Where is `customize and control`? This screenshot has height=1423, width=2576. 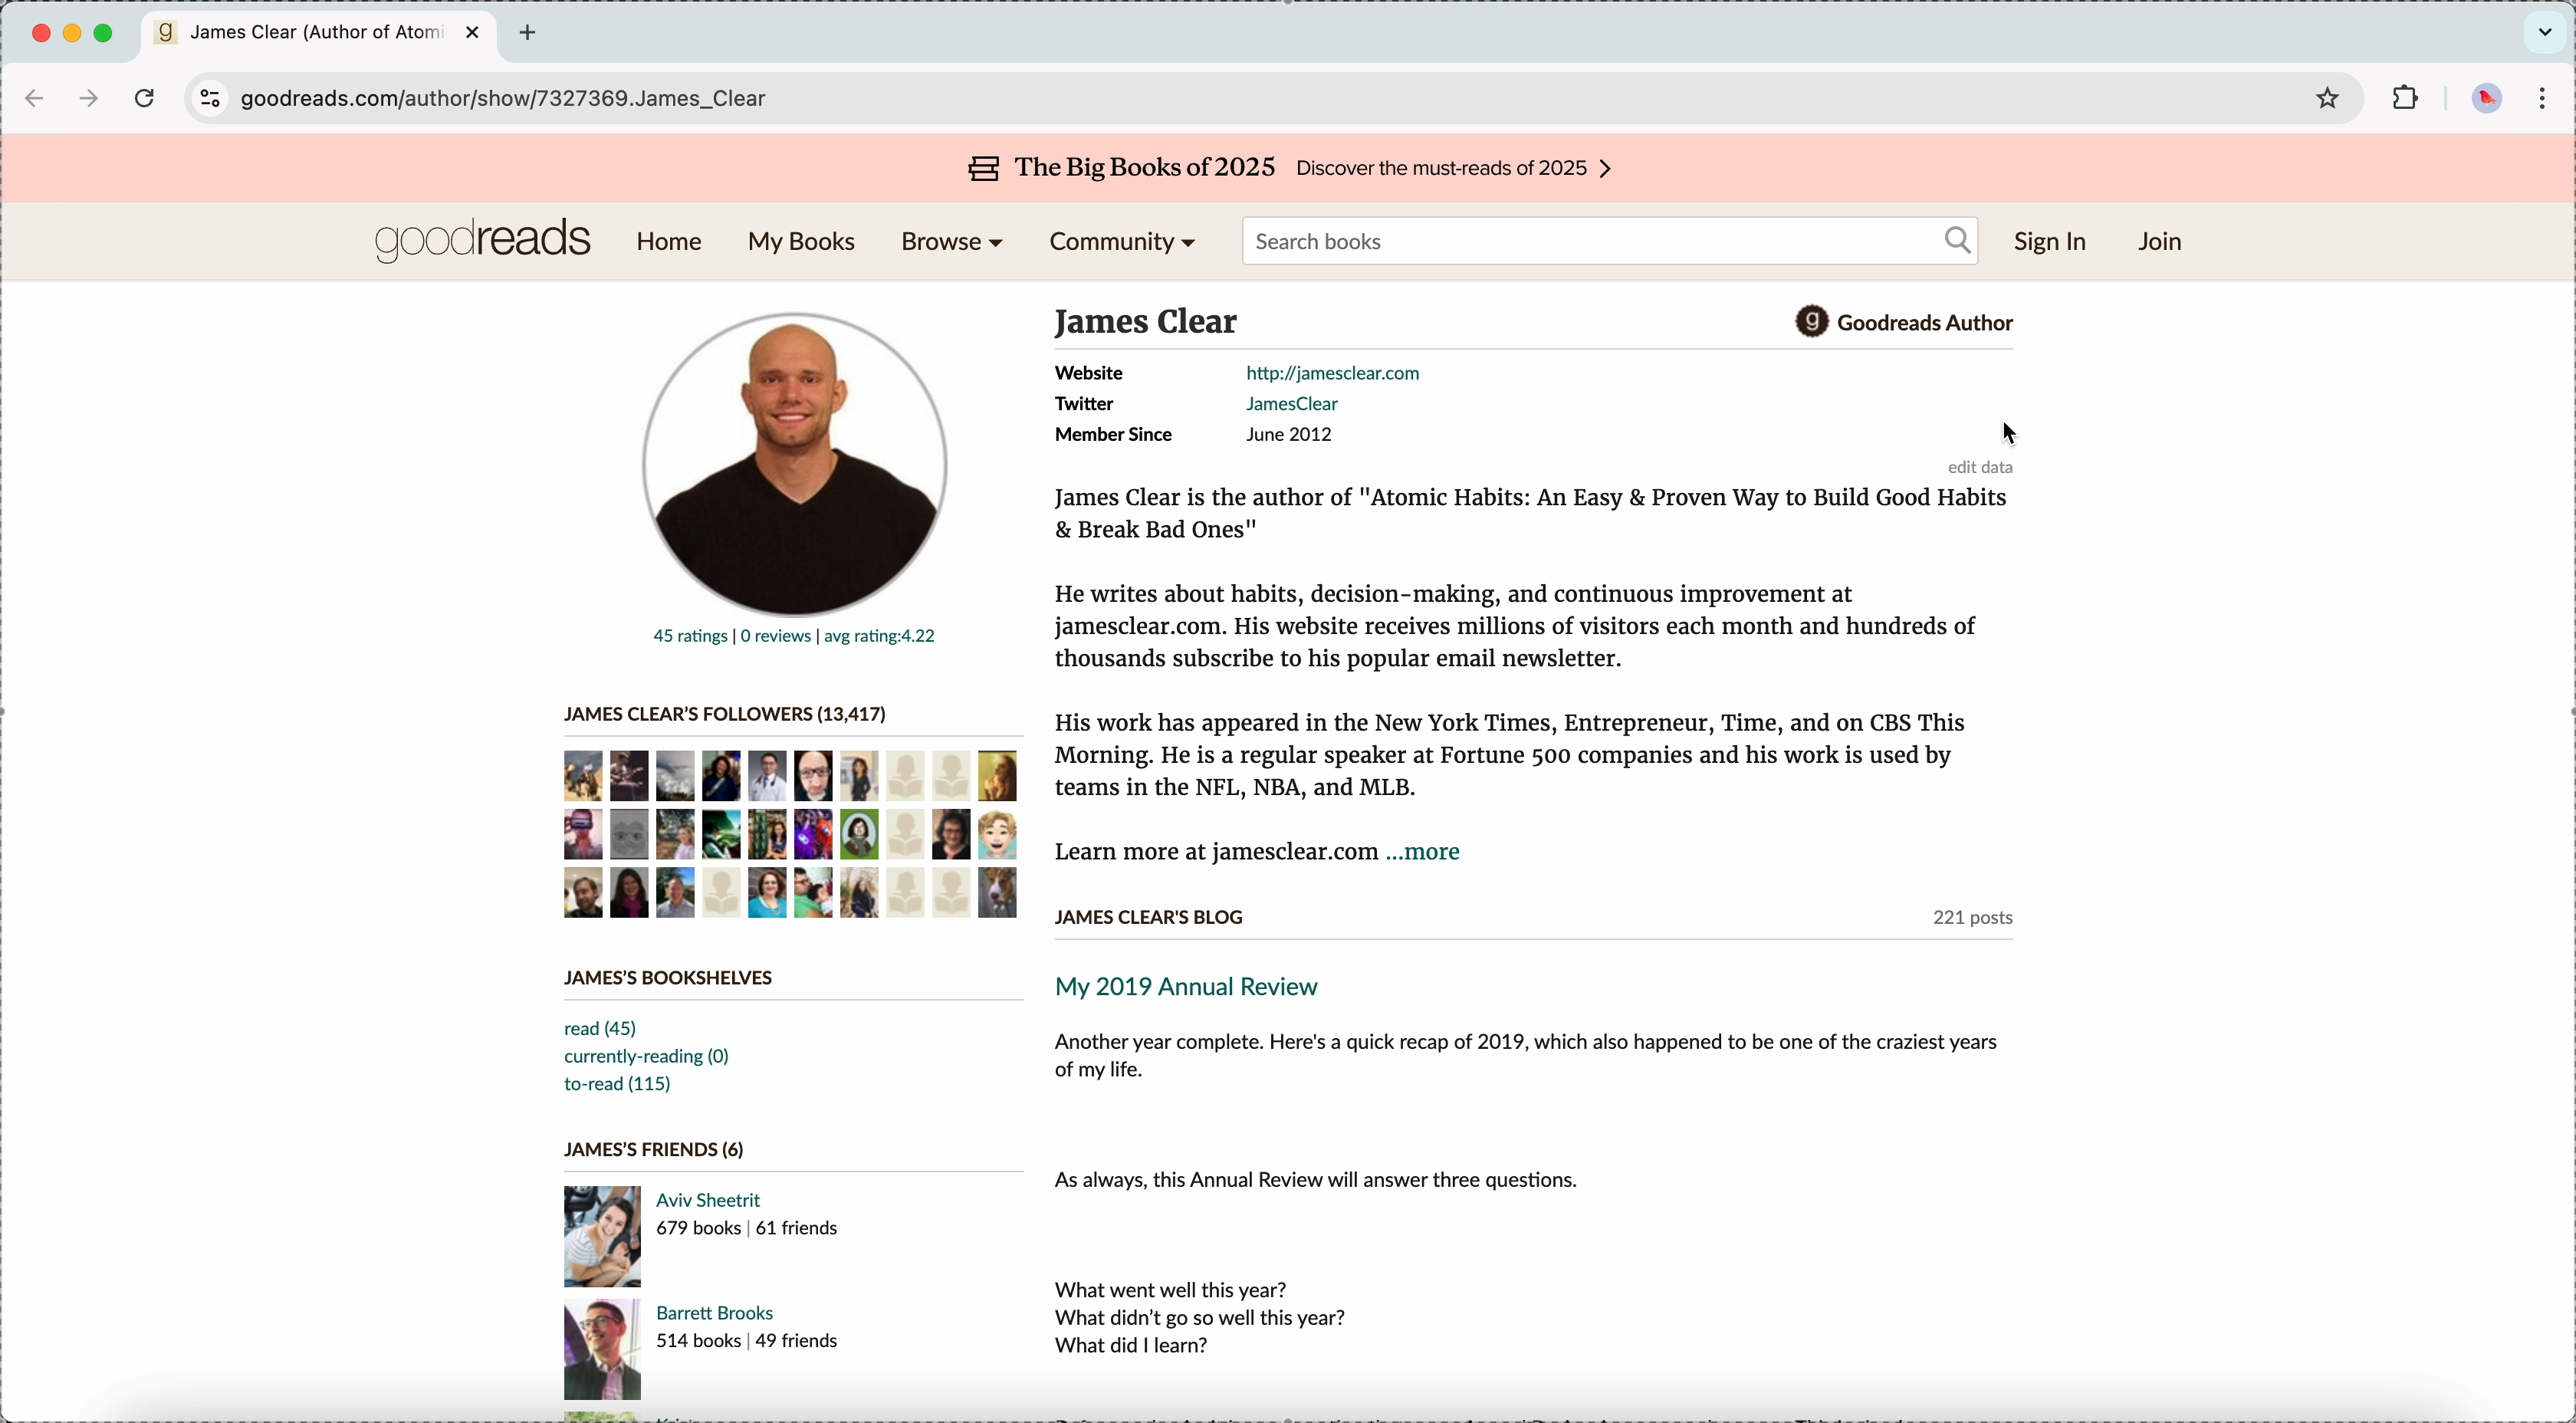 customize and control is located at coordinates (2542, 97).